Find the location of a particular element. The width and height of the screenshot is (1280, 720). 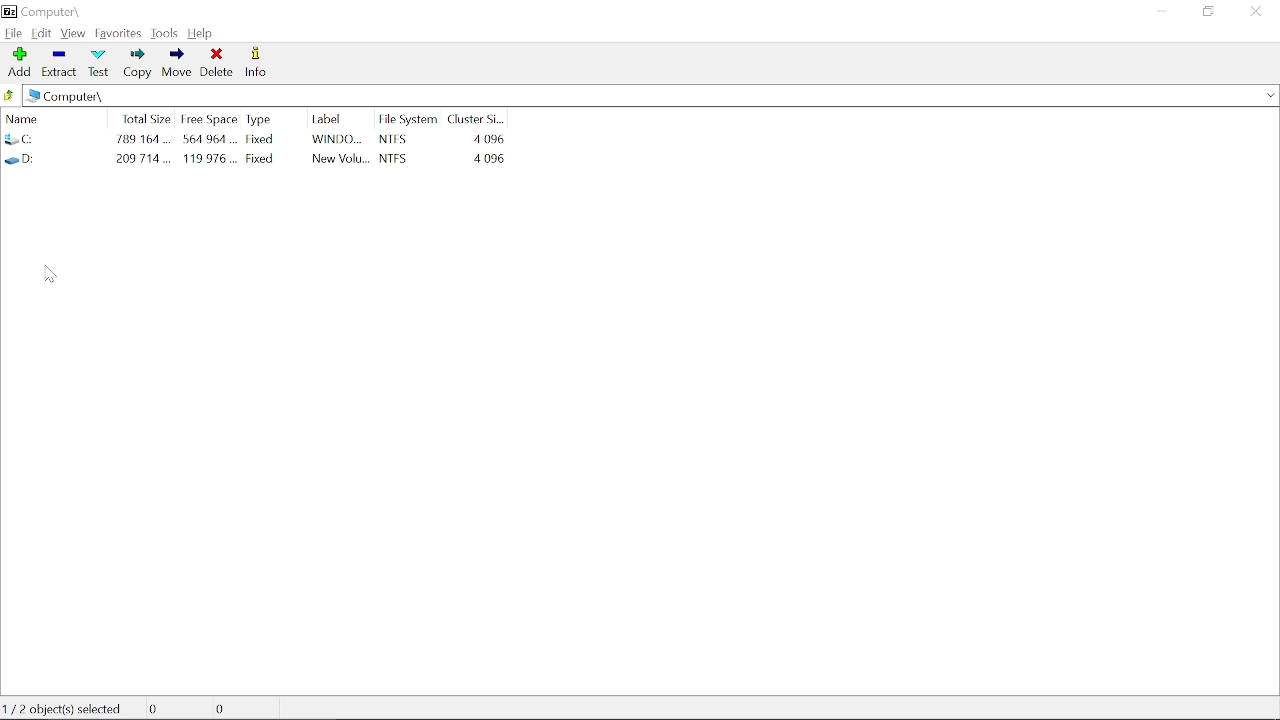

label is located at coordinates (330, 118).